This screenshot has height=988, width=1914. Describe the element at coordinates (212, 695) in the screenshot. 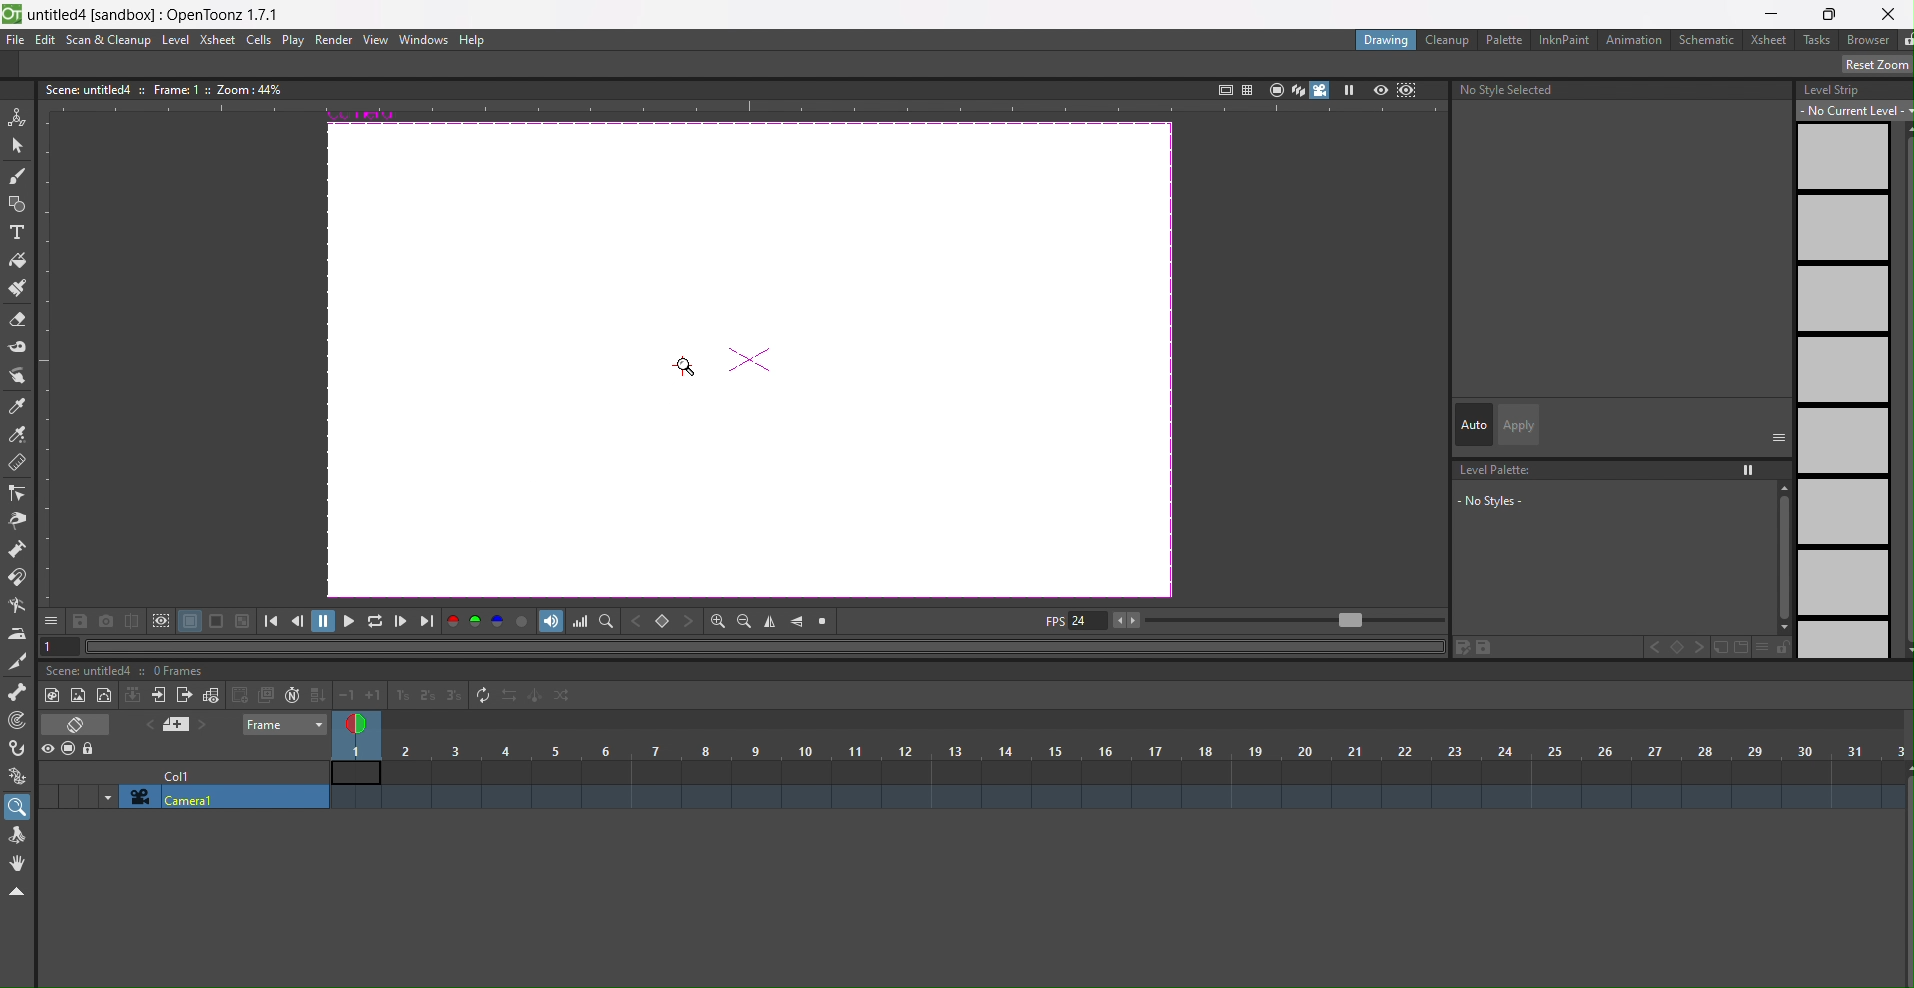

I see `new frame` at that location.